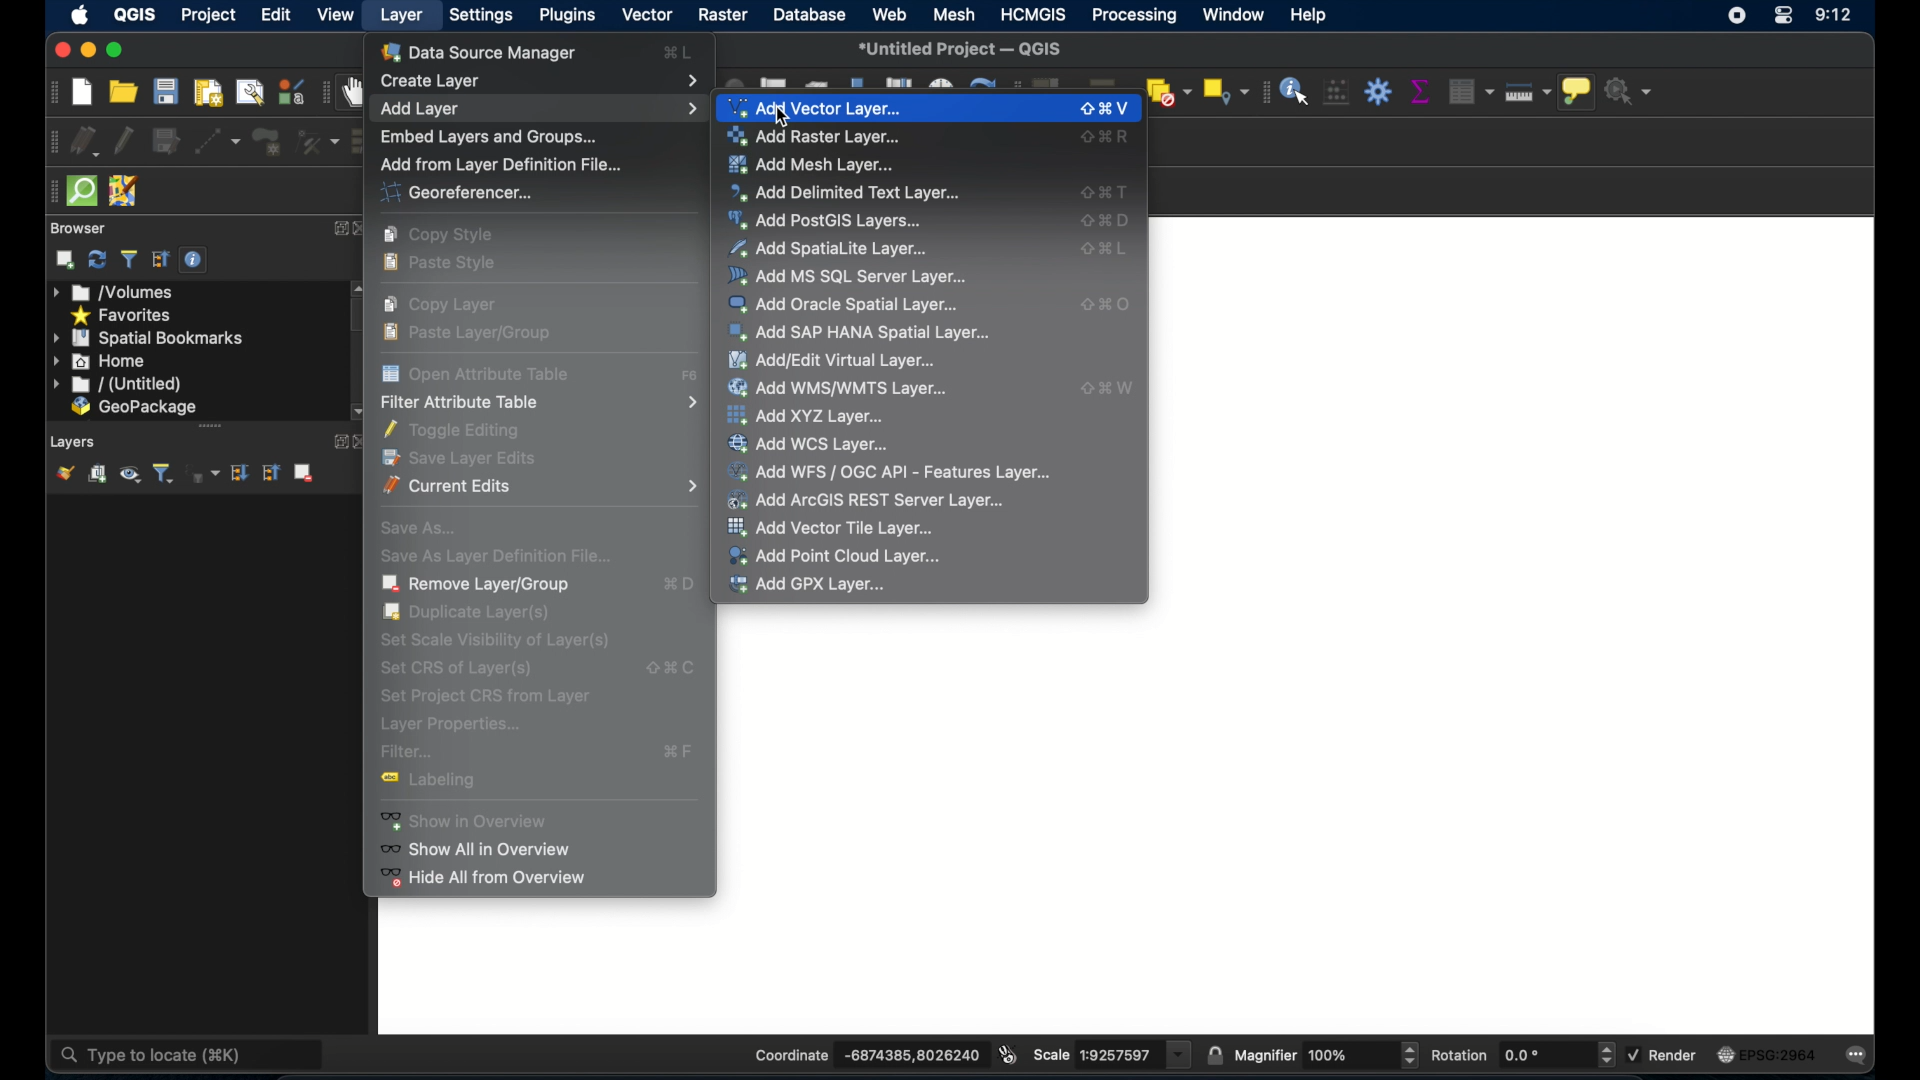  What do you see at coordinates (1664, 1056) in the screenshot?
I see `render` at bounding box center [1664, 1056].